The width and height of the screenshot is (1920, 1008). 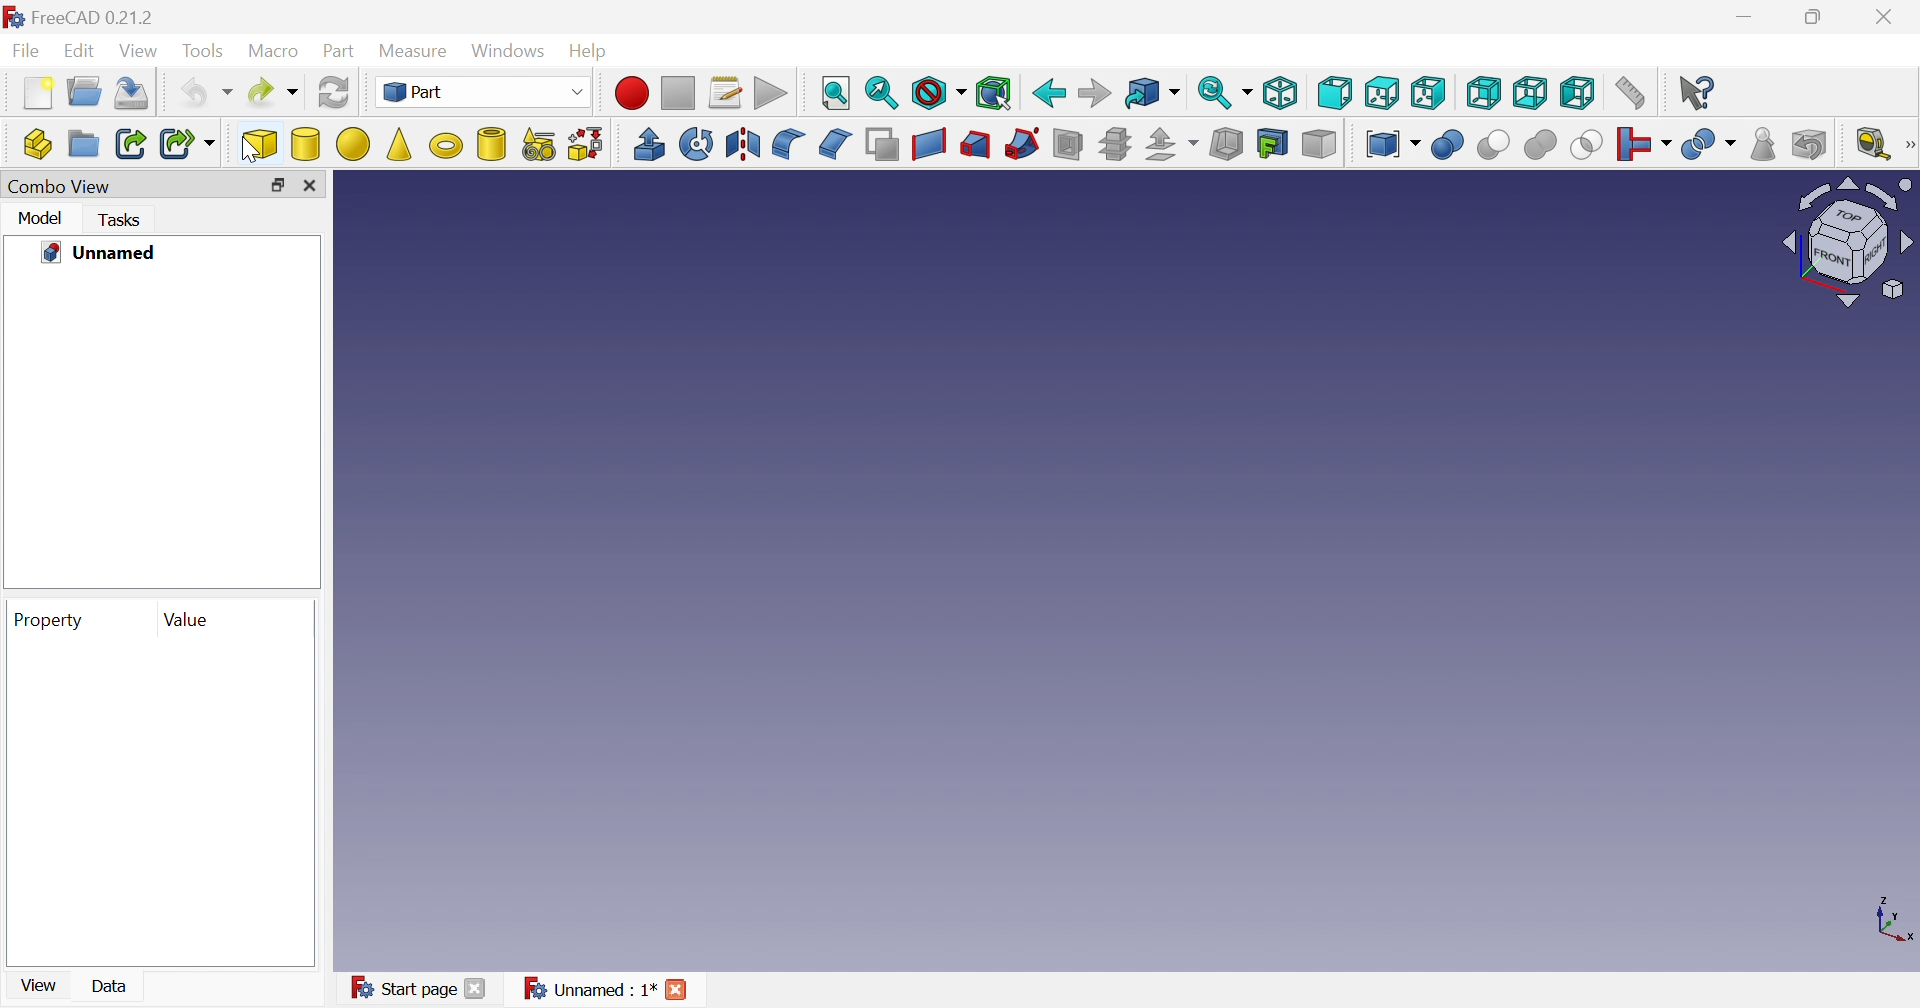 What do you see at coordinates (677, 989) in the screenshot?
I see `Close` at bounding box center [677, 989].